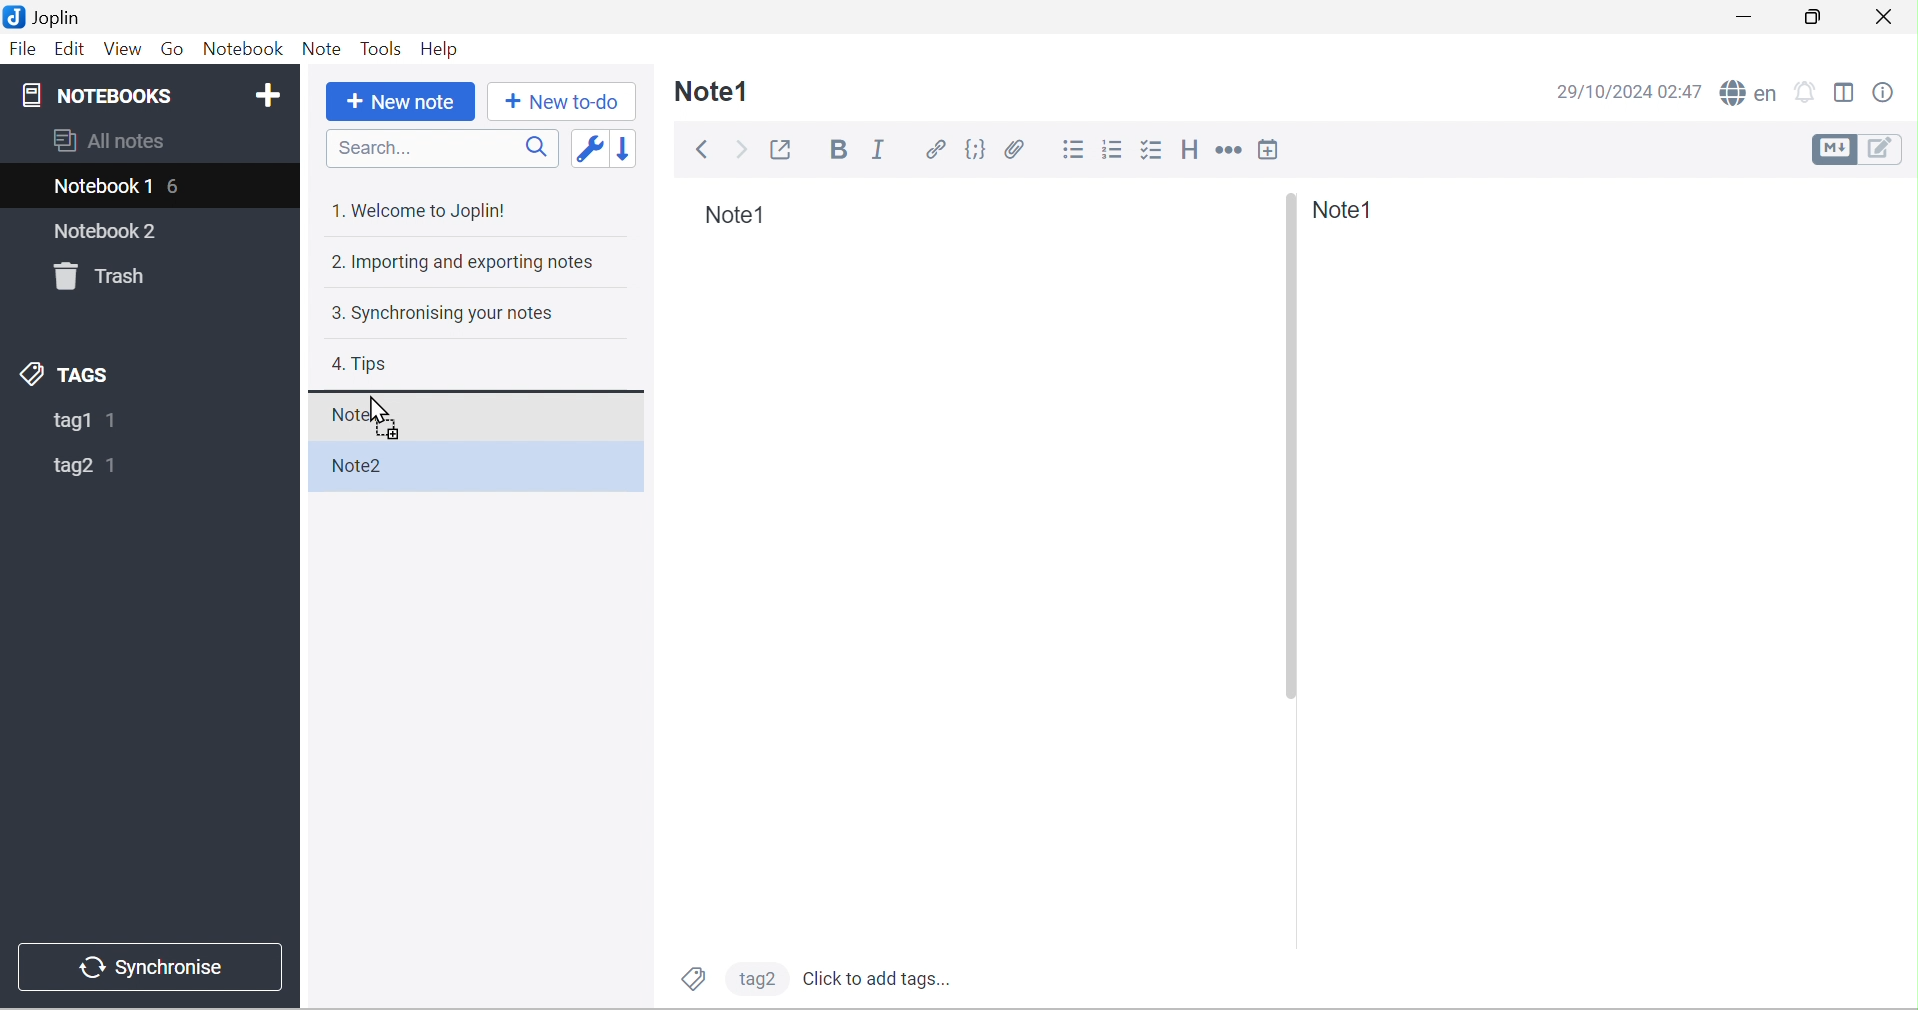 The image size is (1918, 1010). I want to click on Go, so click(173, 49).